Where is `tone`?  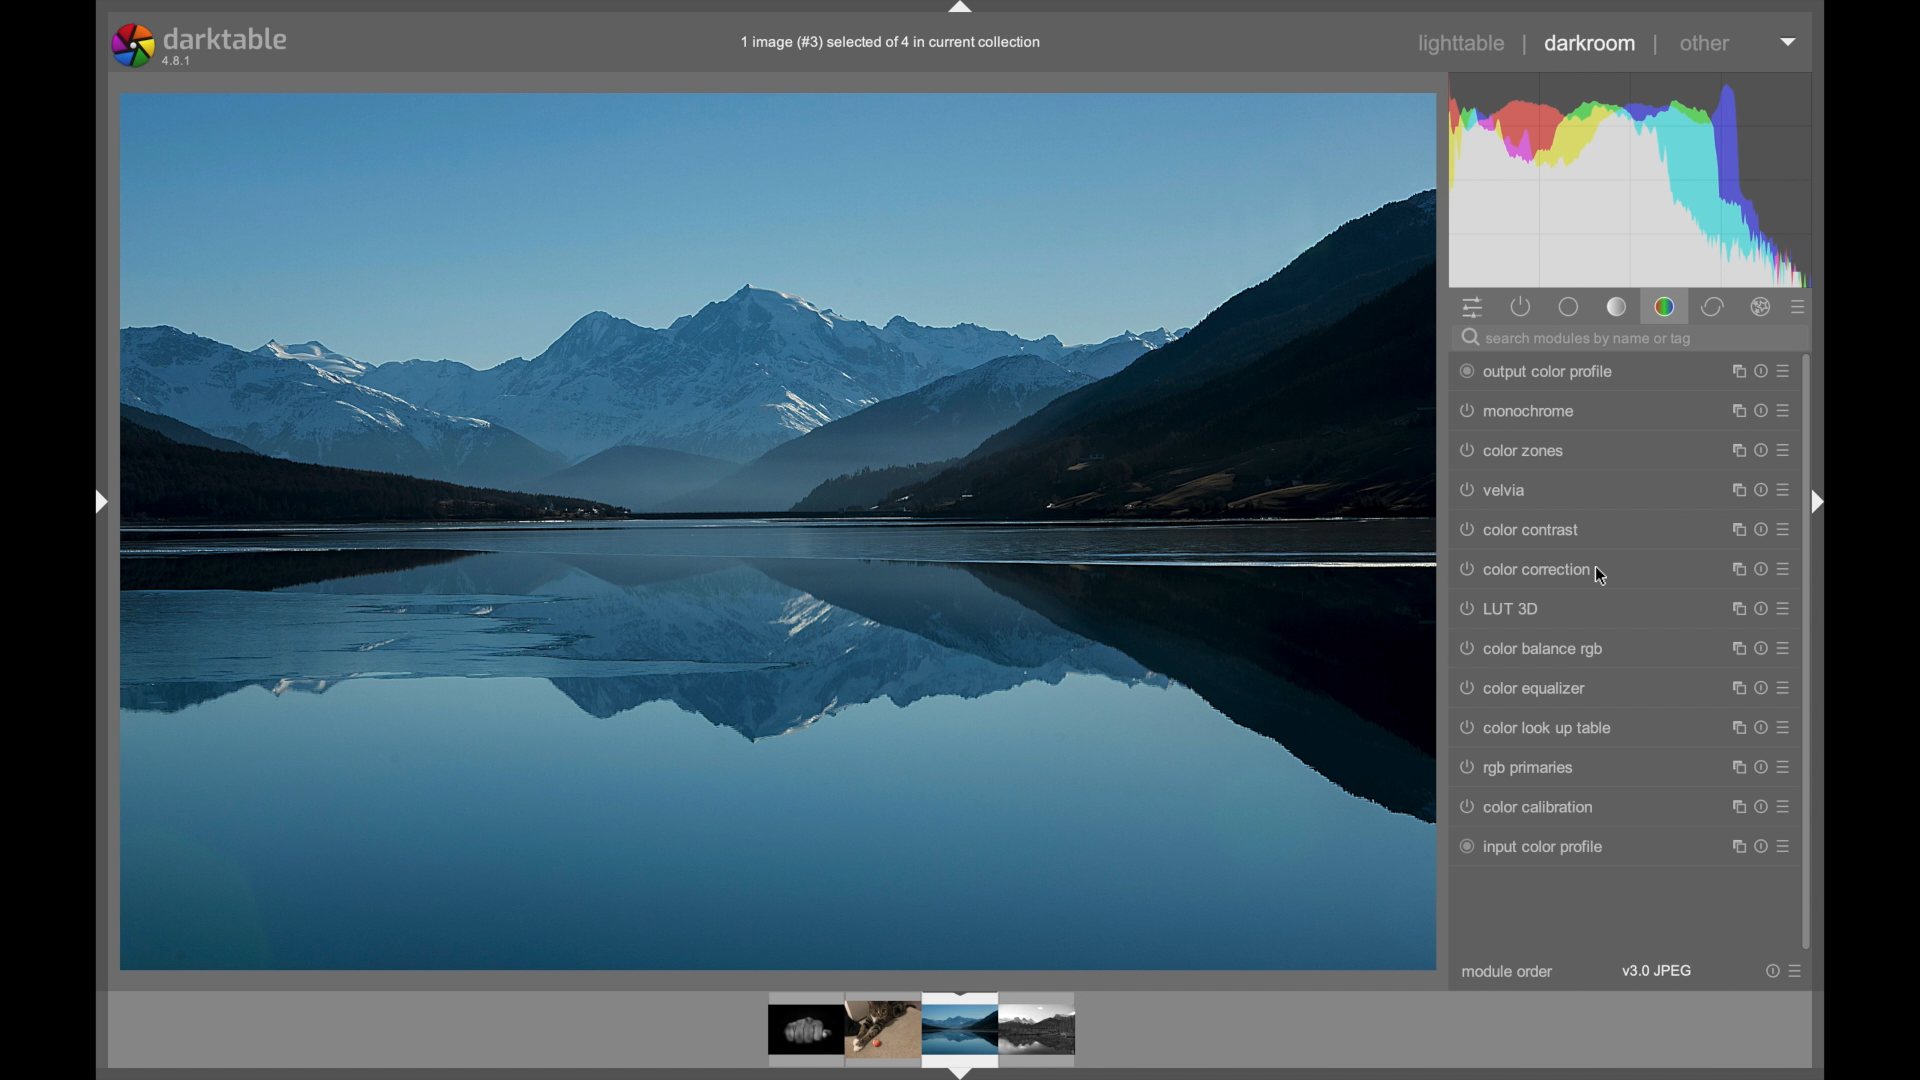
tone is located at coordinates (1618, 306).